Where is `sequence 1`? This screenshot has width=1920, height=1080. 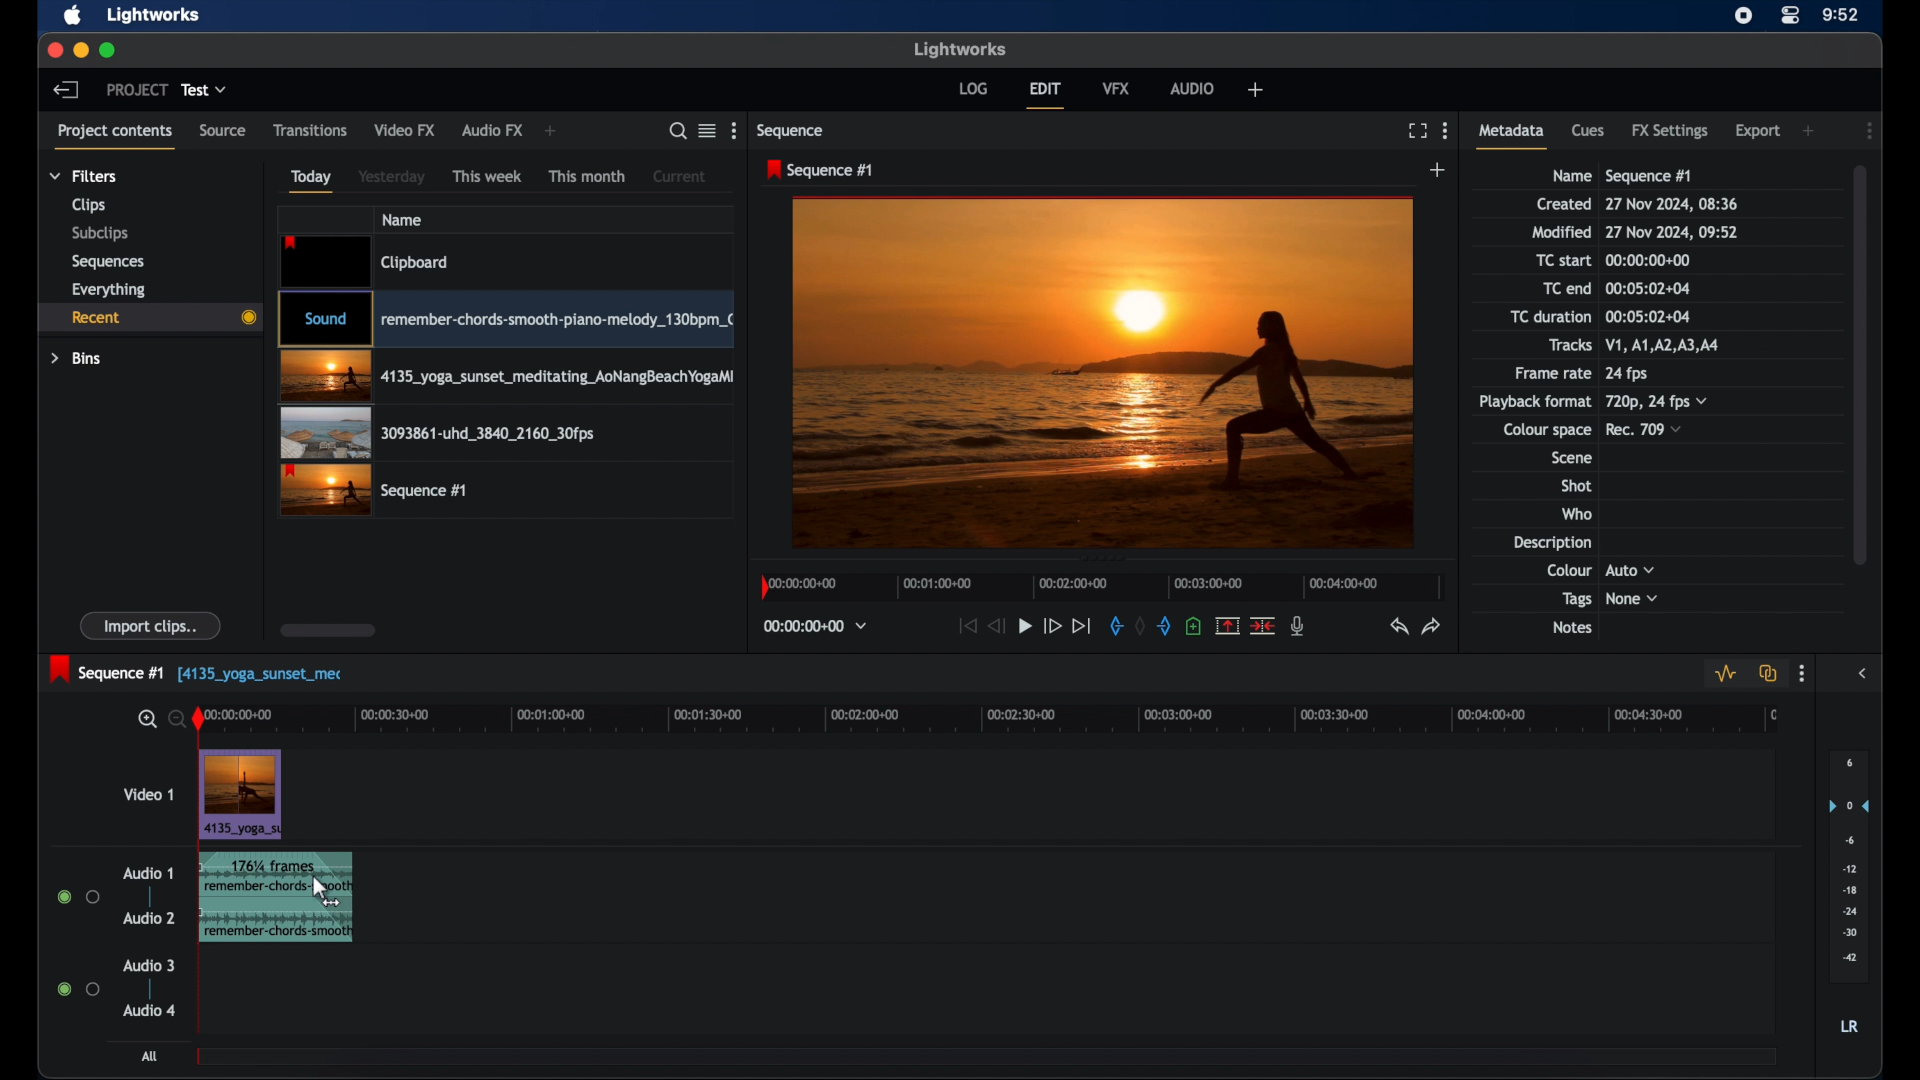
sequence 1 is located at coordinates (198, 670).